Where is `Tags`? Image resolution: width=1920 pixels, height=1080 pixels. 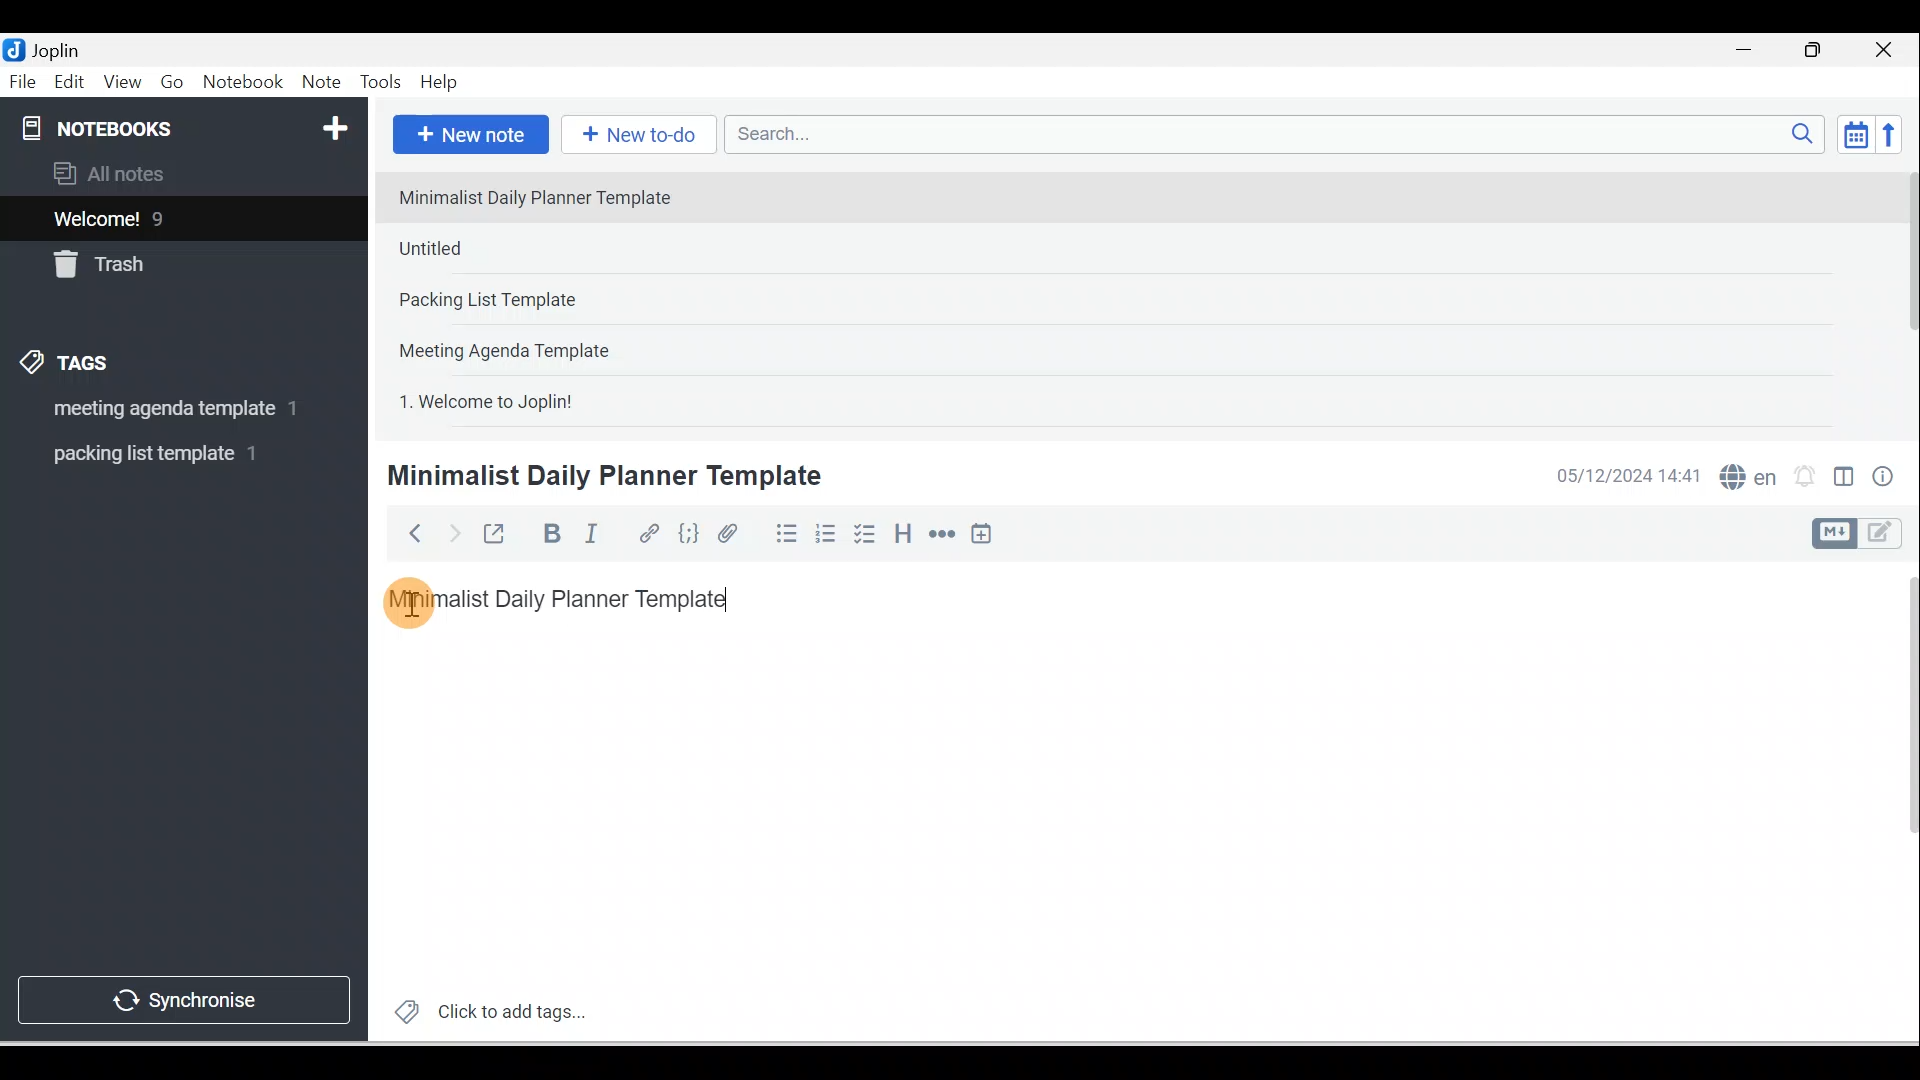
Tags is located at coordinates (71, 366).